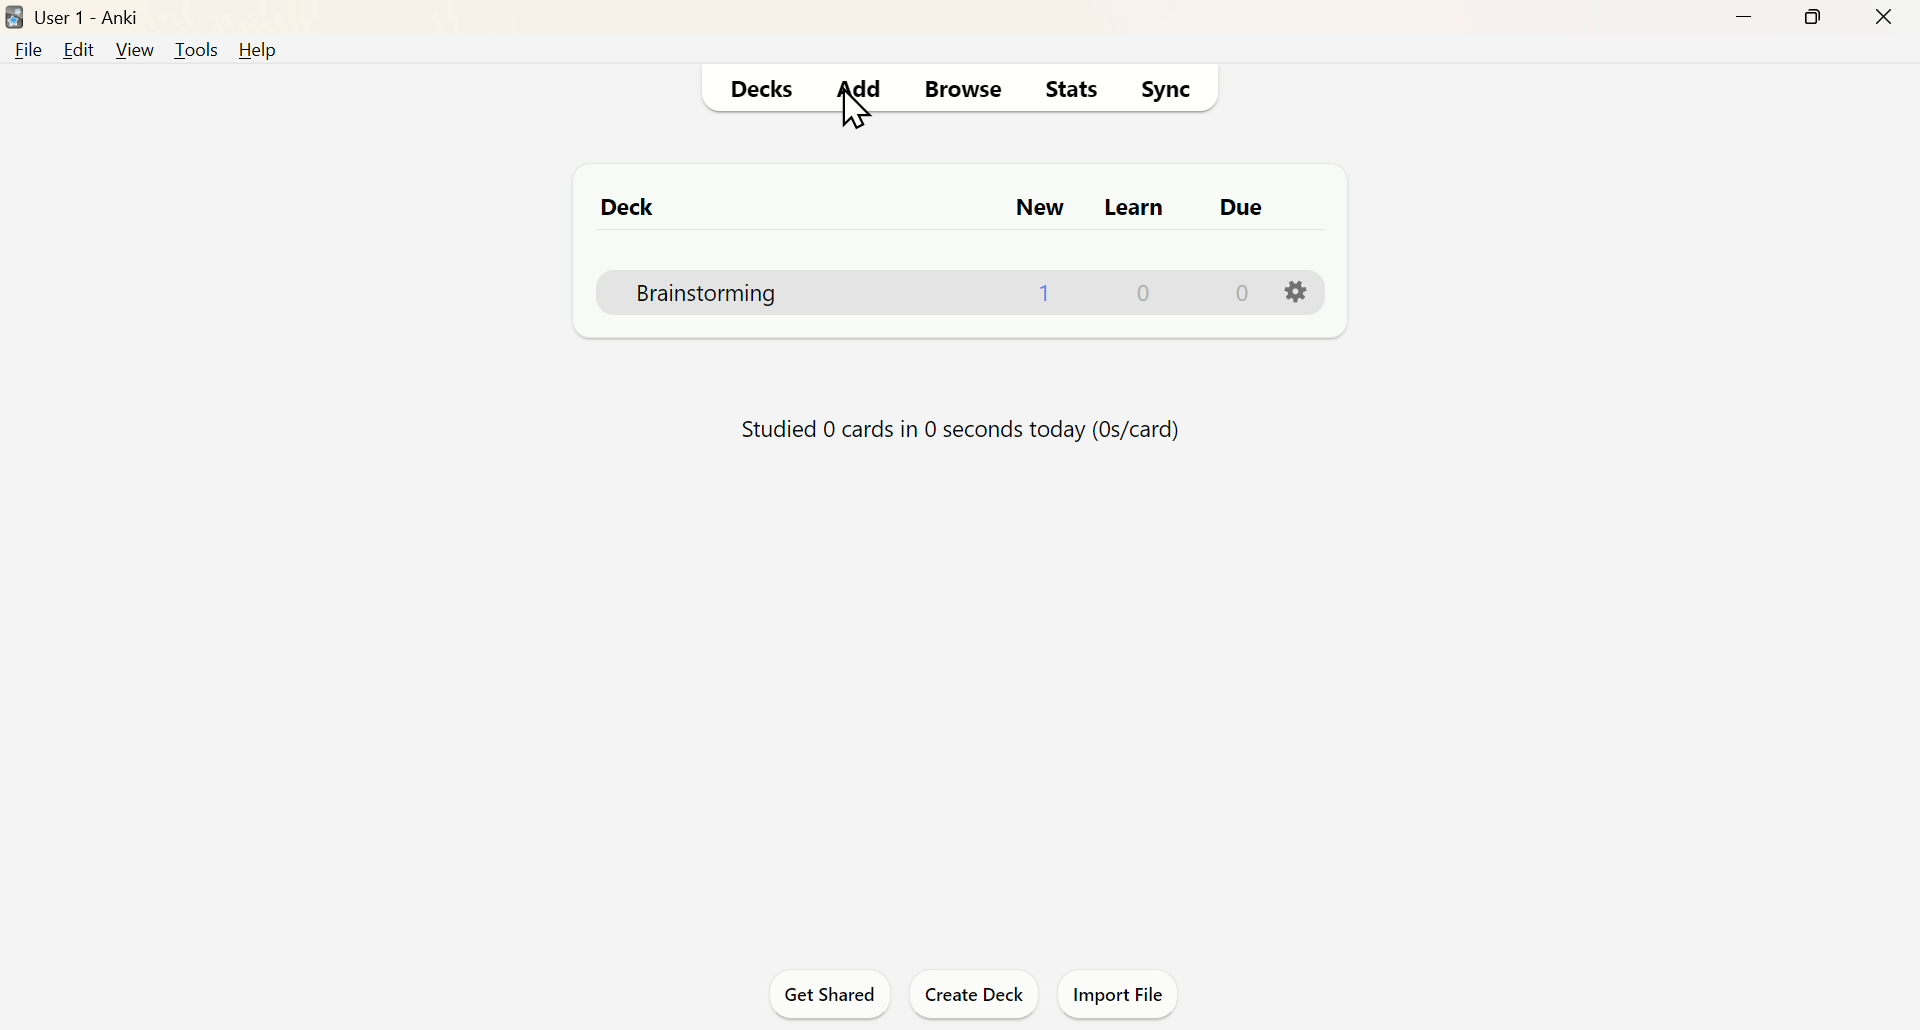 Image resolution: width=1920 pixels, height=1030 pixels. What do you see at coordinates (1890, 20) in the screenshot?
I see `` at bounding box center [1890, 20].